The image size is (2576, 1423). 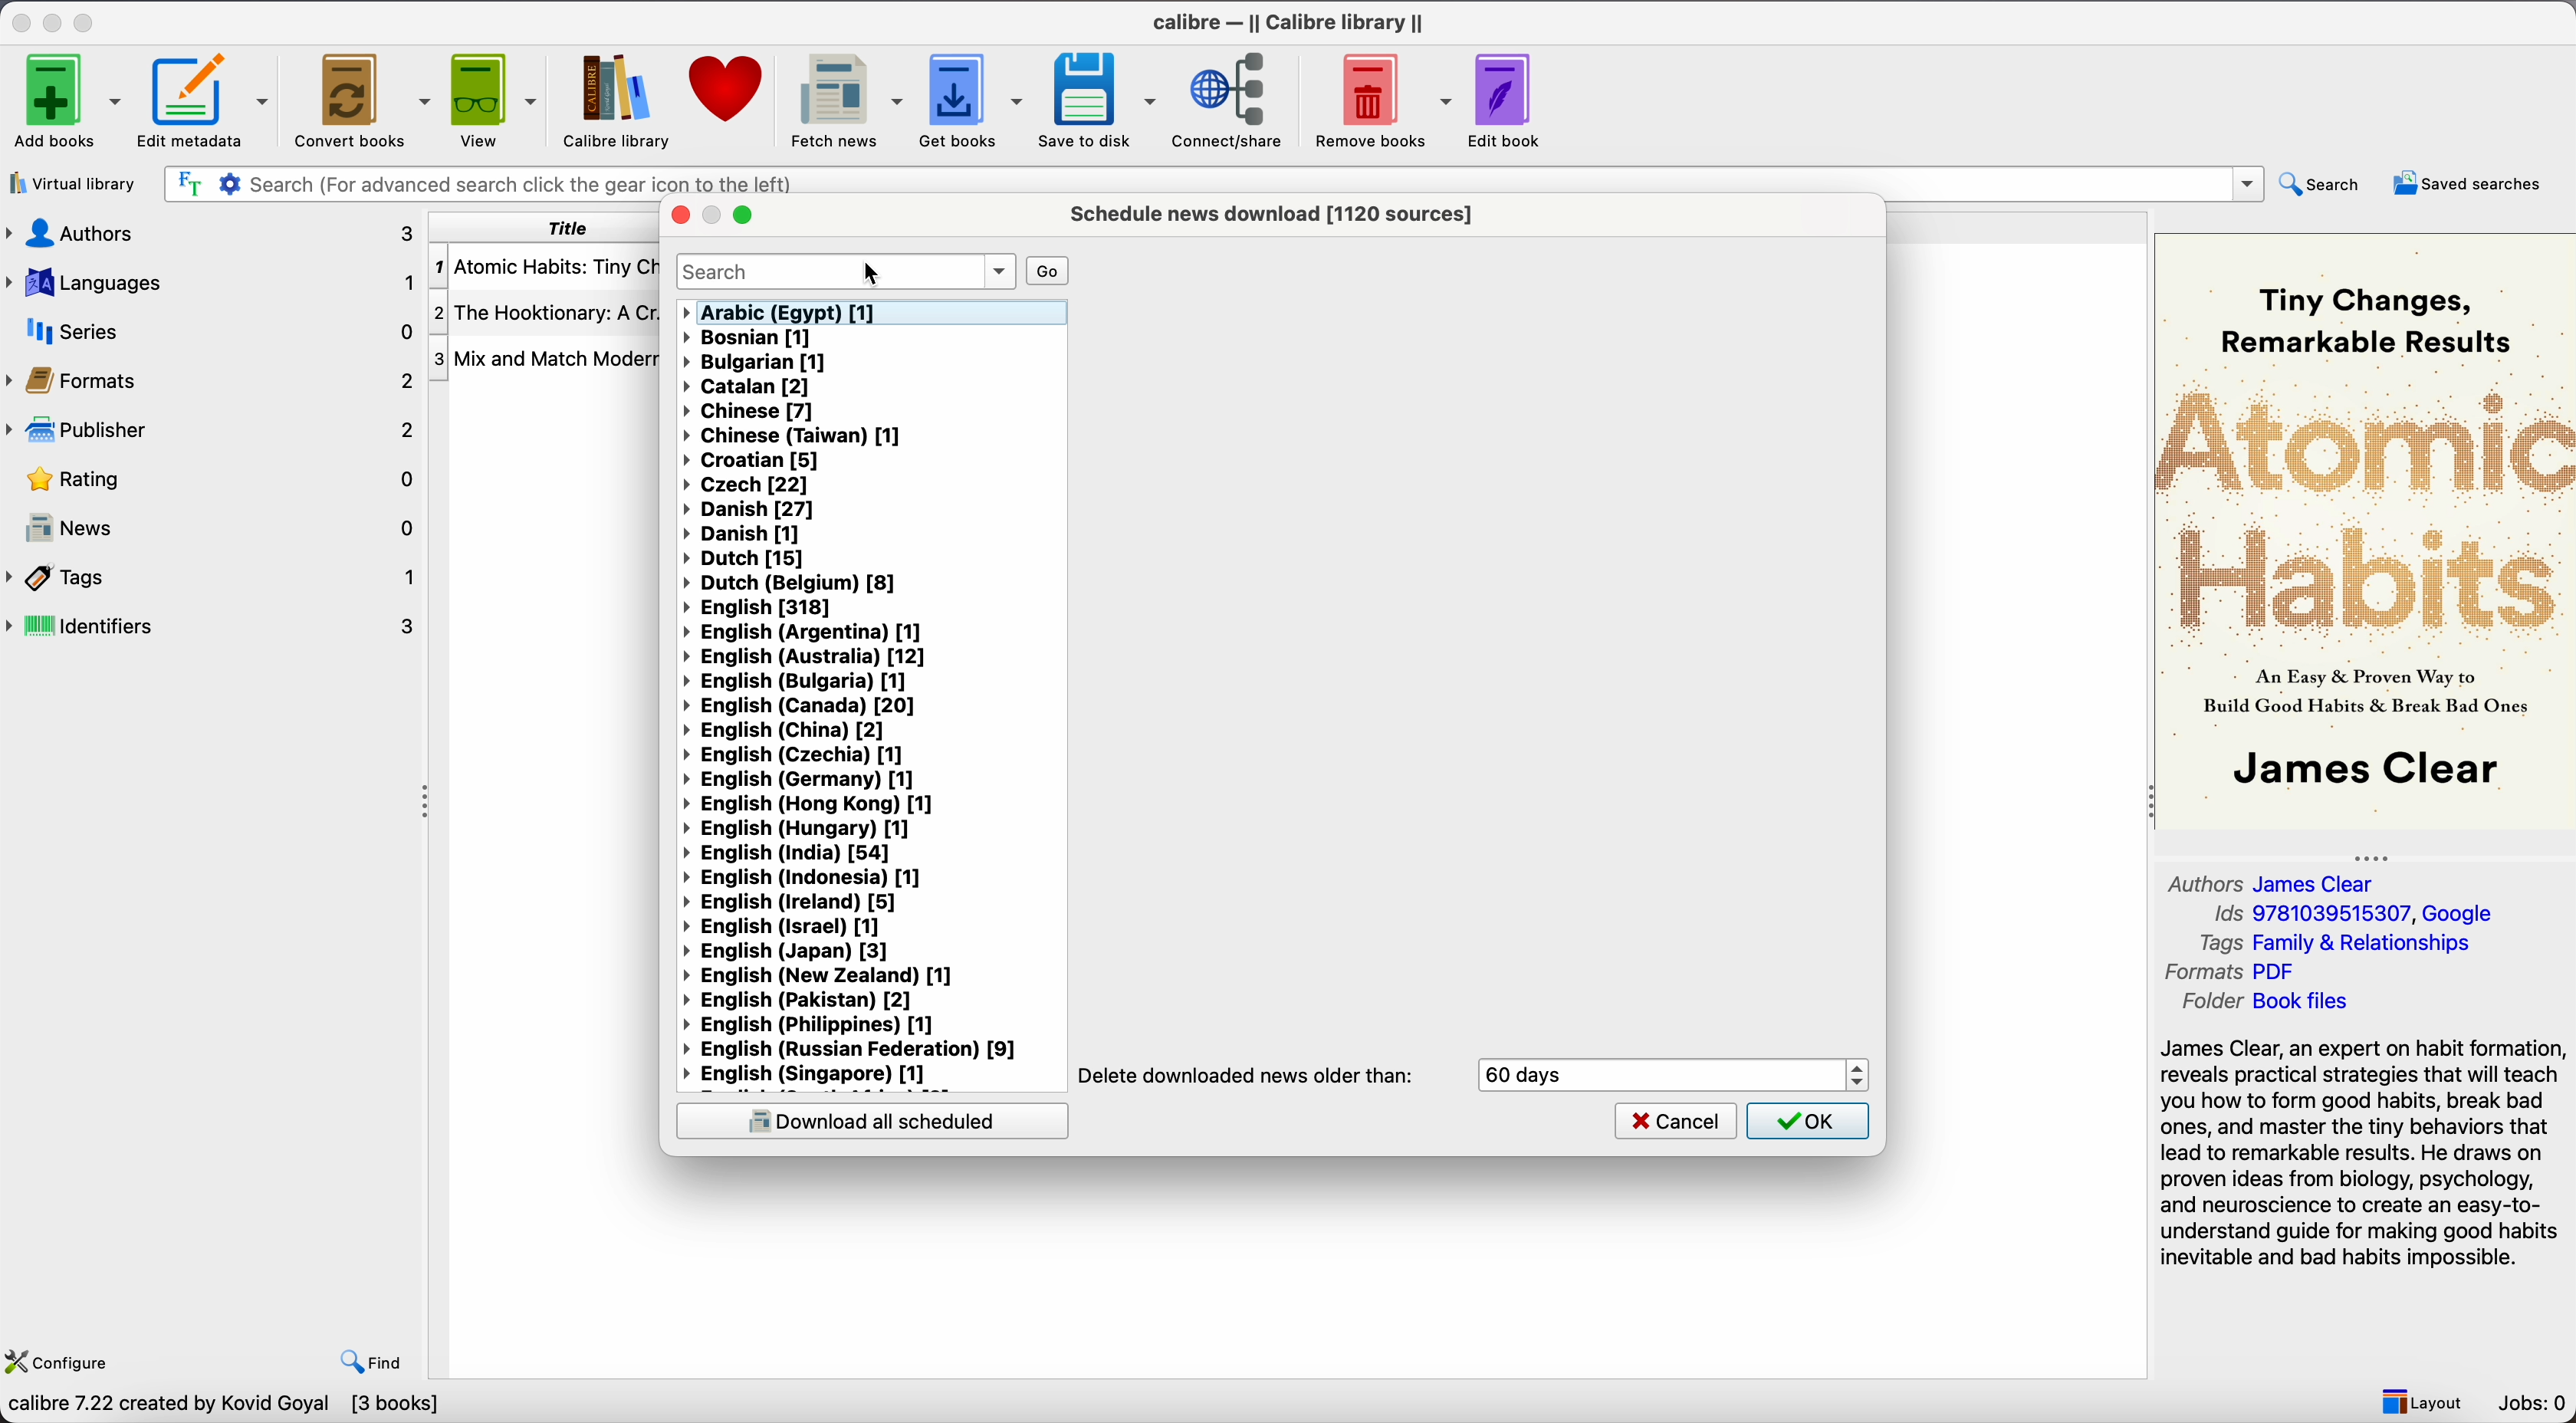 I want to click on title, so click(x=541, y=228).